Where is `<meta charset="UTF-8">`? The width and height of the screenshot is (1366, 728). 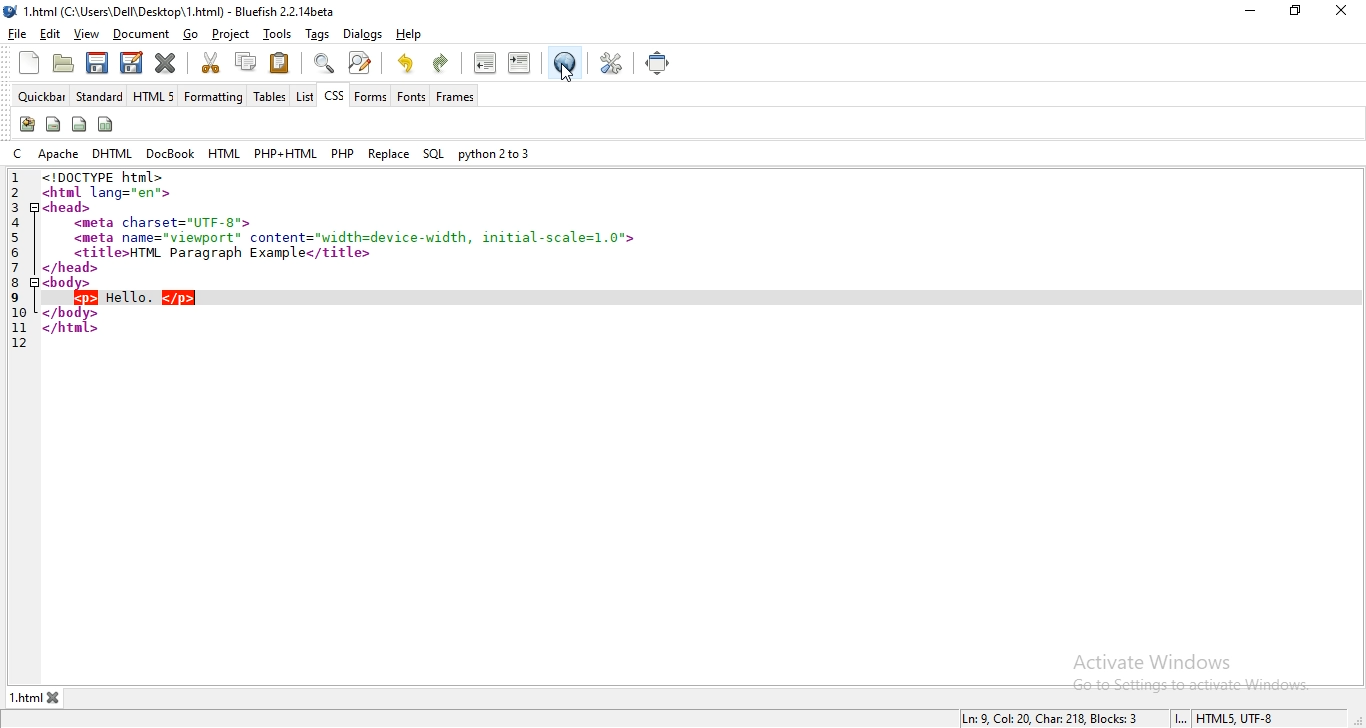
<meta charset="UTF-8"> is located at coordinates (164, 223).